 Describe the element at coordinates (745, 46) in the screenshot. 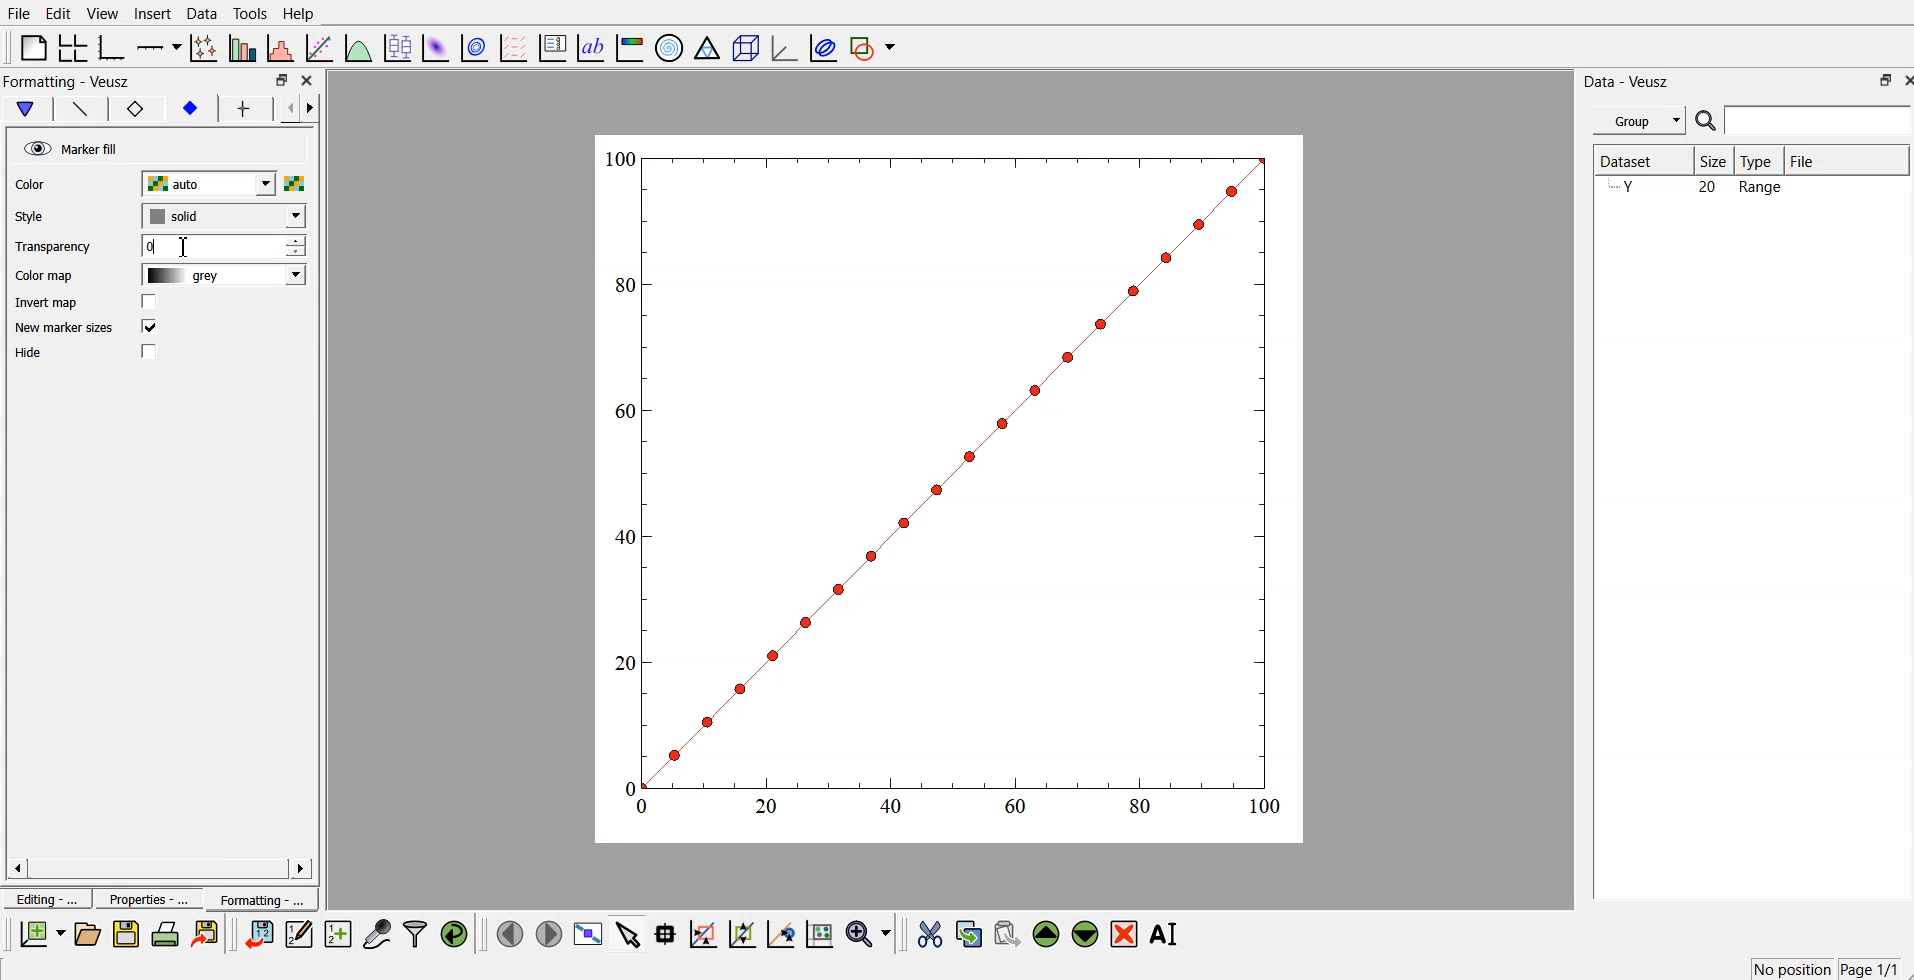

I see `3D scene` at that location.